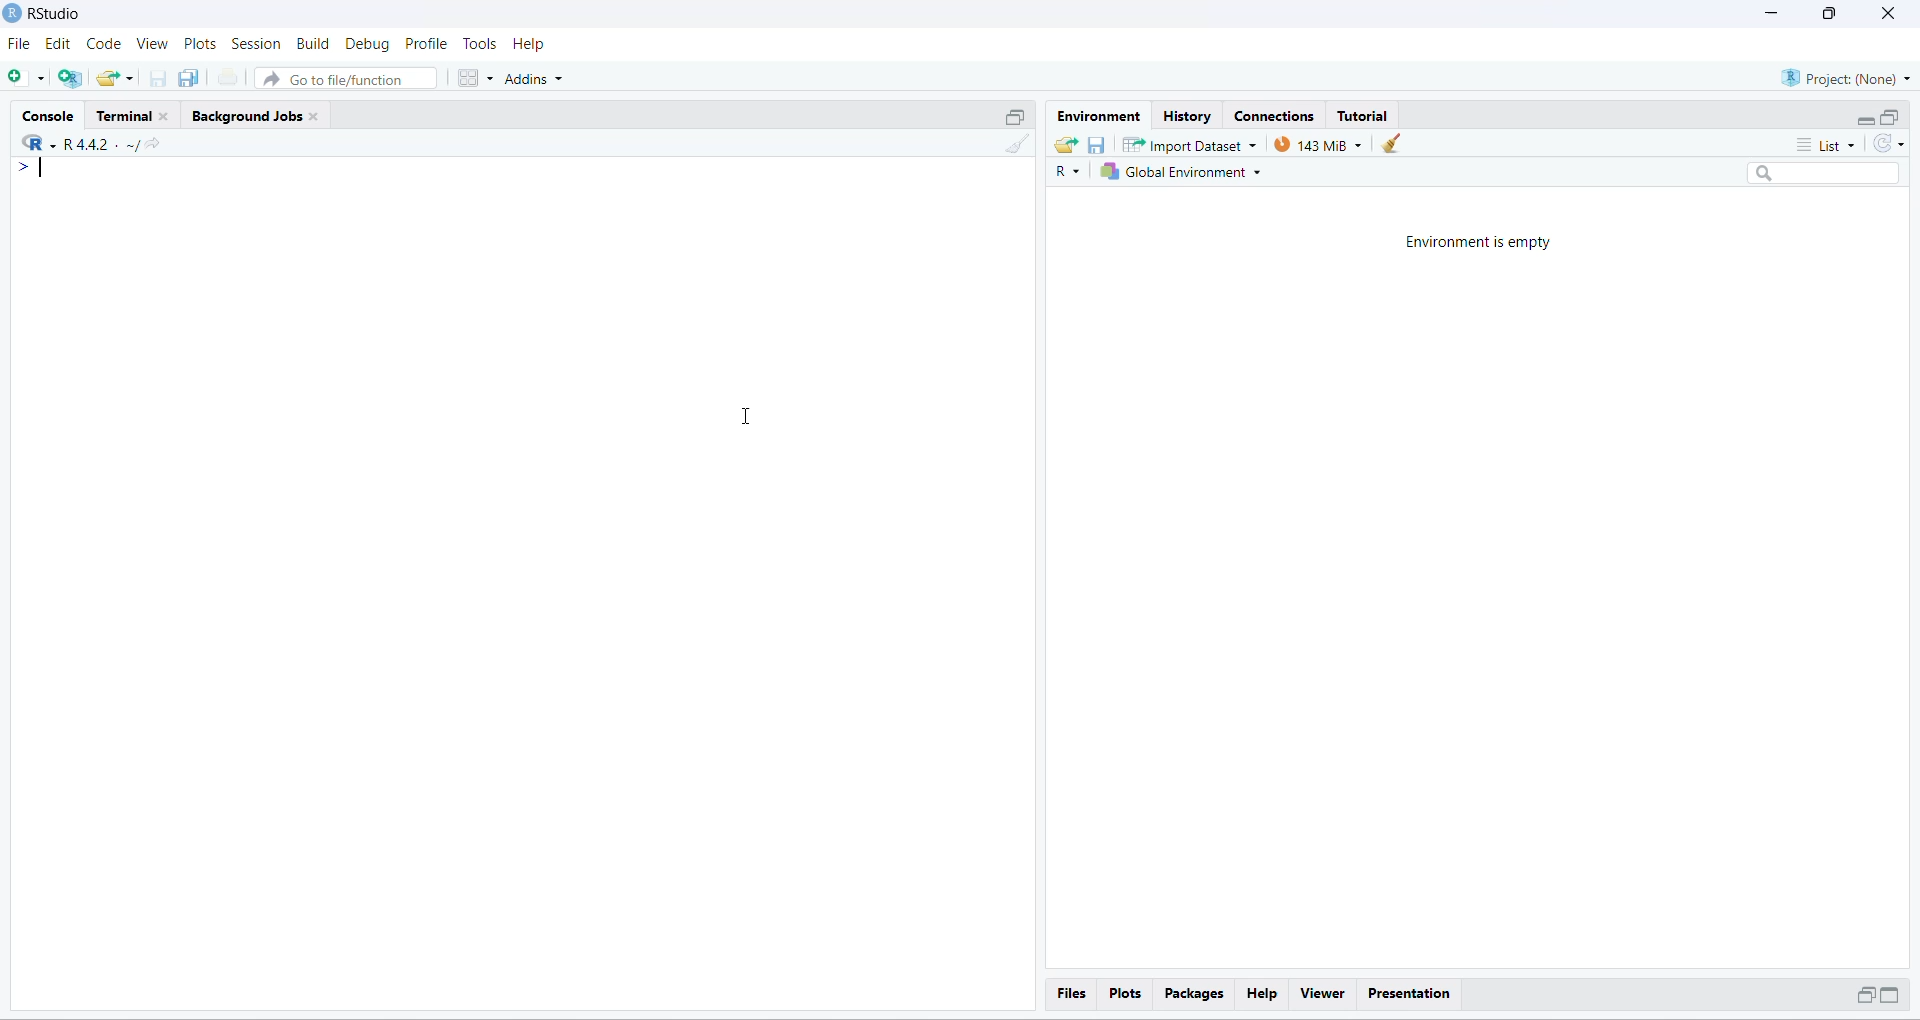  I want to click on logo, so click(12, 12).